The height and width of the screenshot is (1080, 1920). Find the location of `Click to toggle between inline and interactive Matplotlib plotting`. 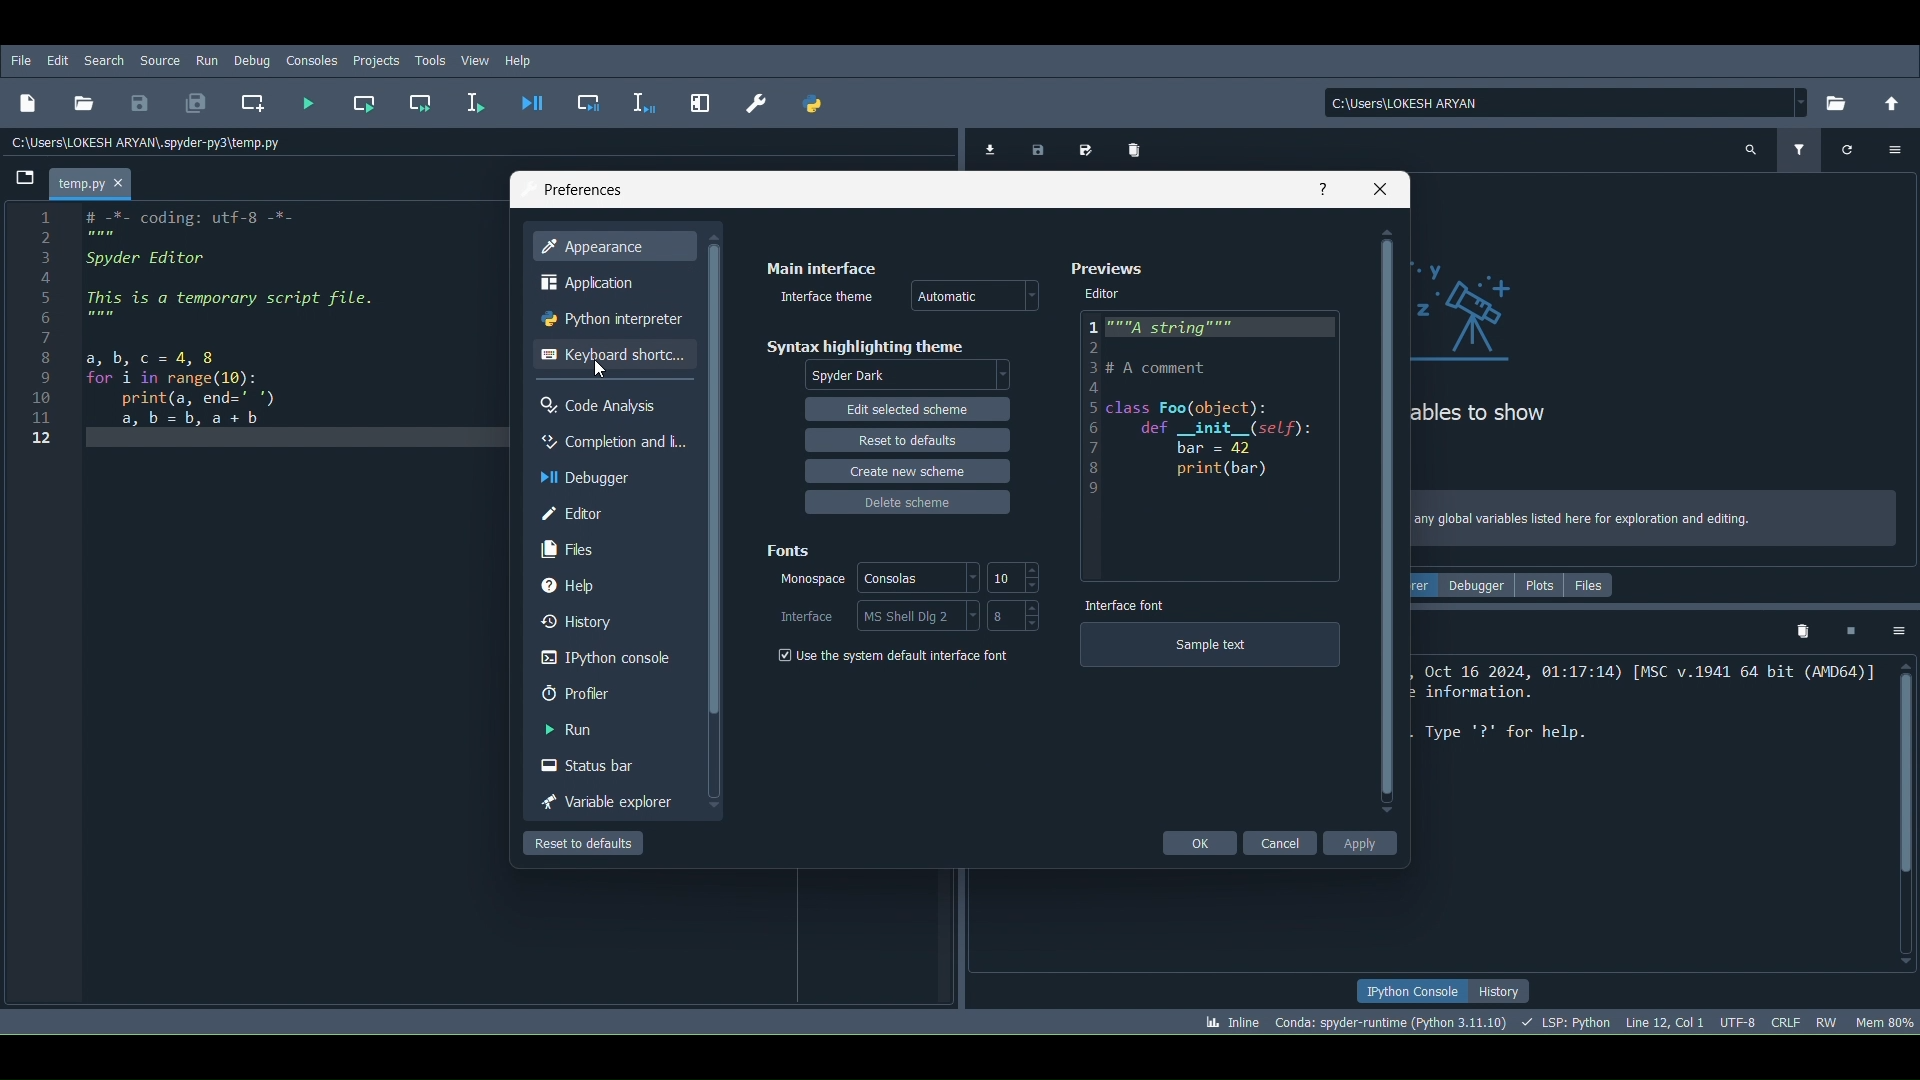

Click to toggle between inline and interactive Matplotlib plotting is located at coordinates (1228, 1018).